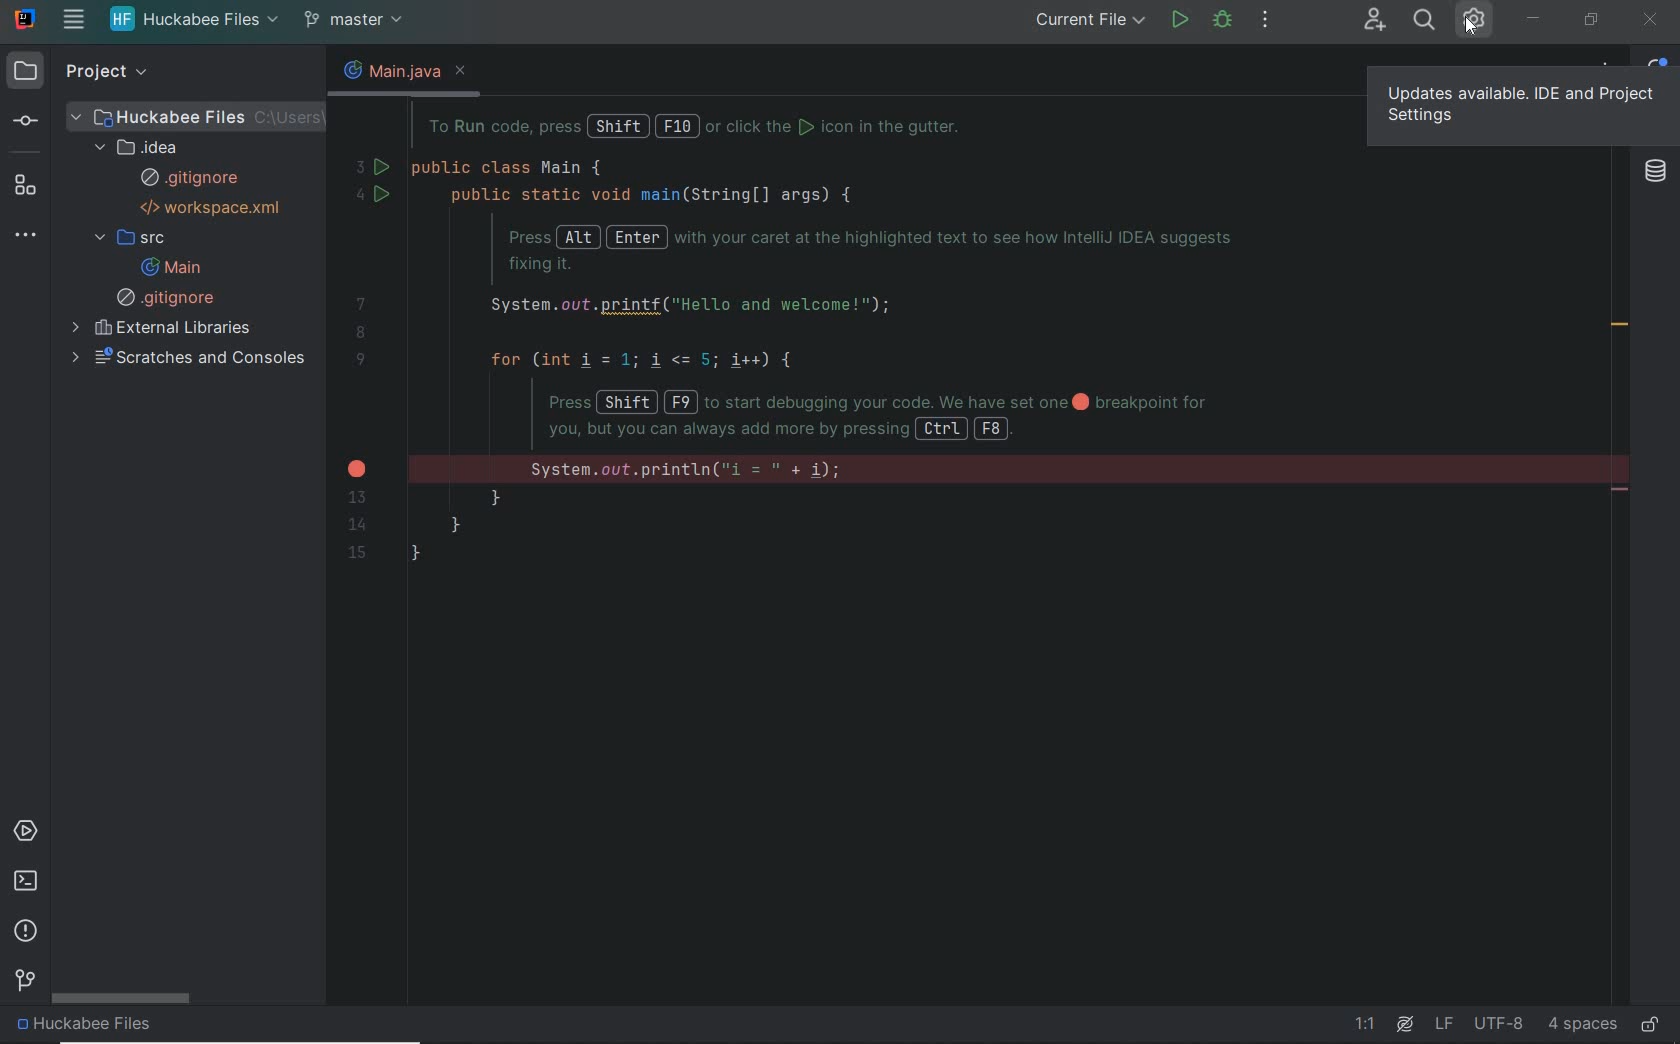  Describe the element at coordinates (847, 348) in the screenshot. I see `codes` at that location.